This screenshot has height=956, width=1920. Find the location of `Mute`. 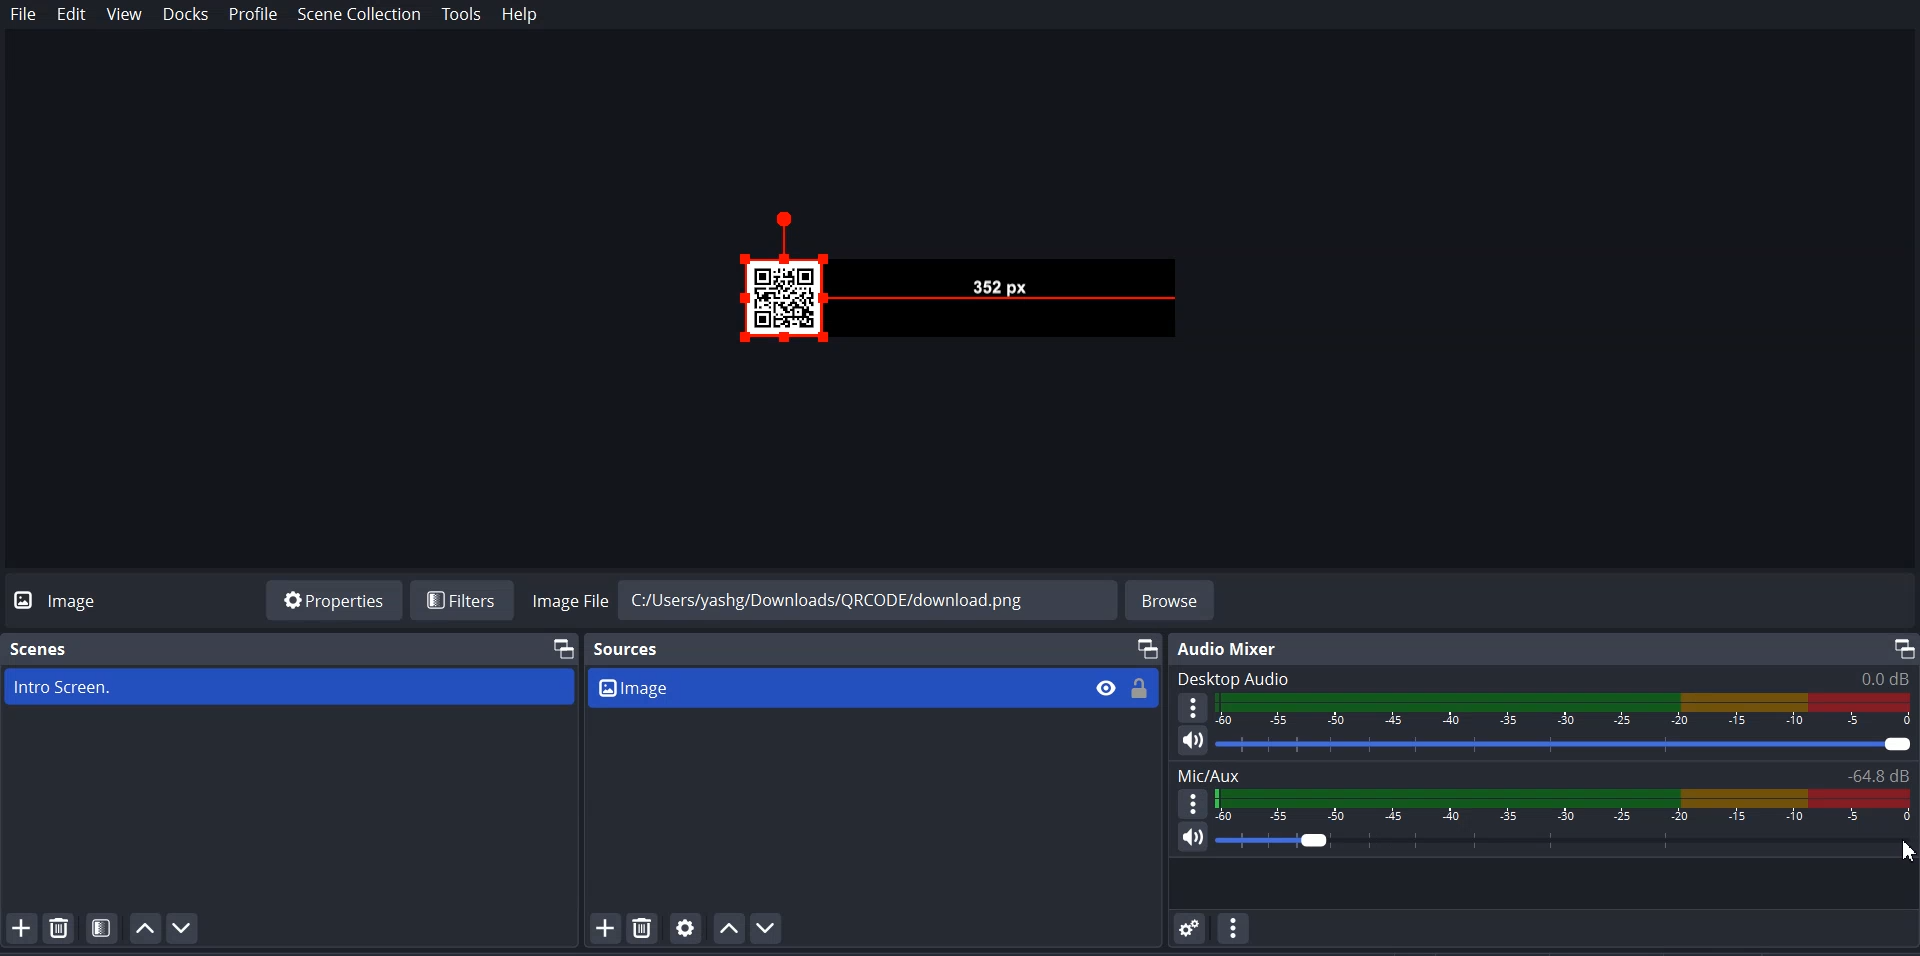

Mute is located at coordinates (1194, 836).